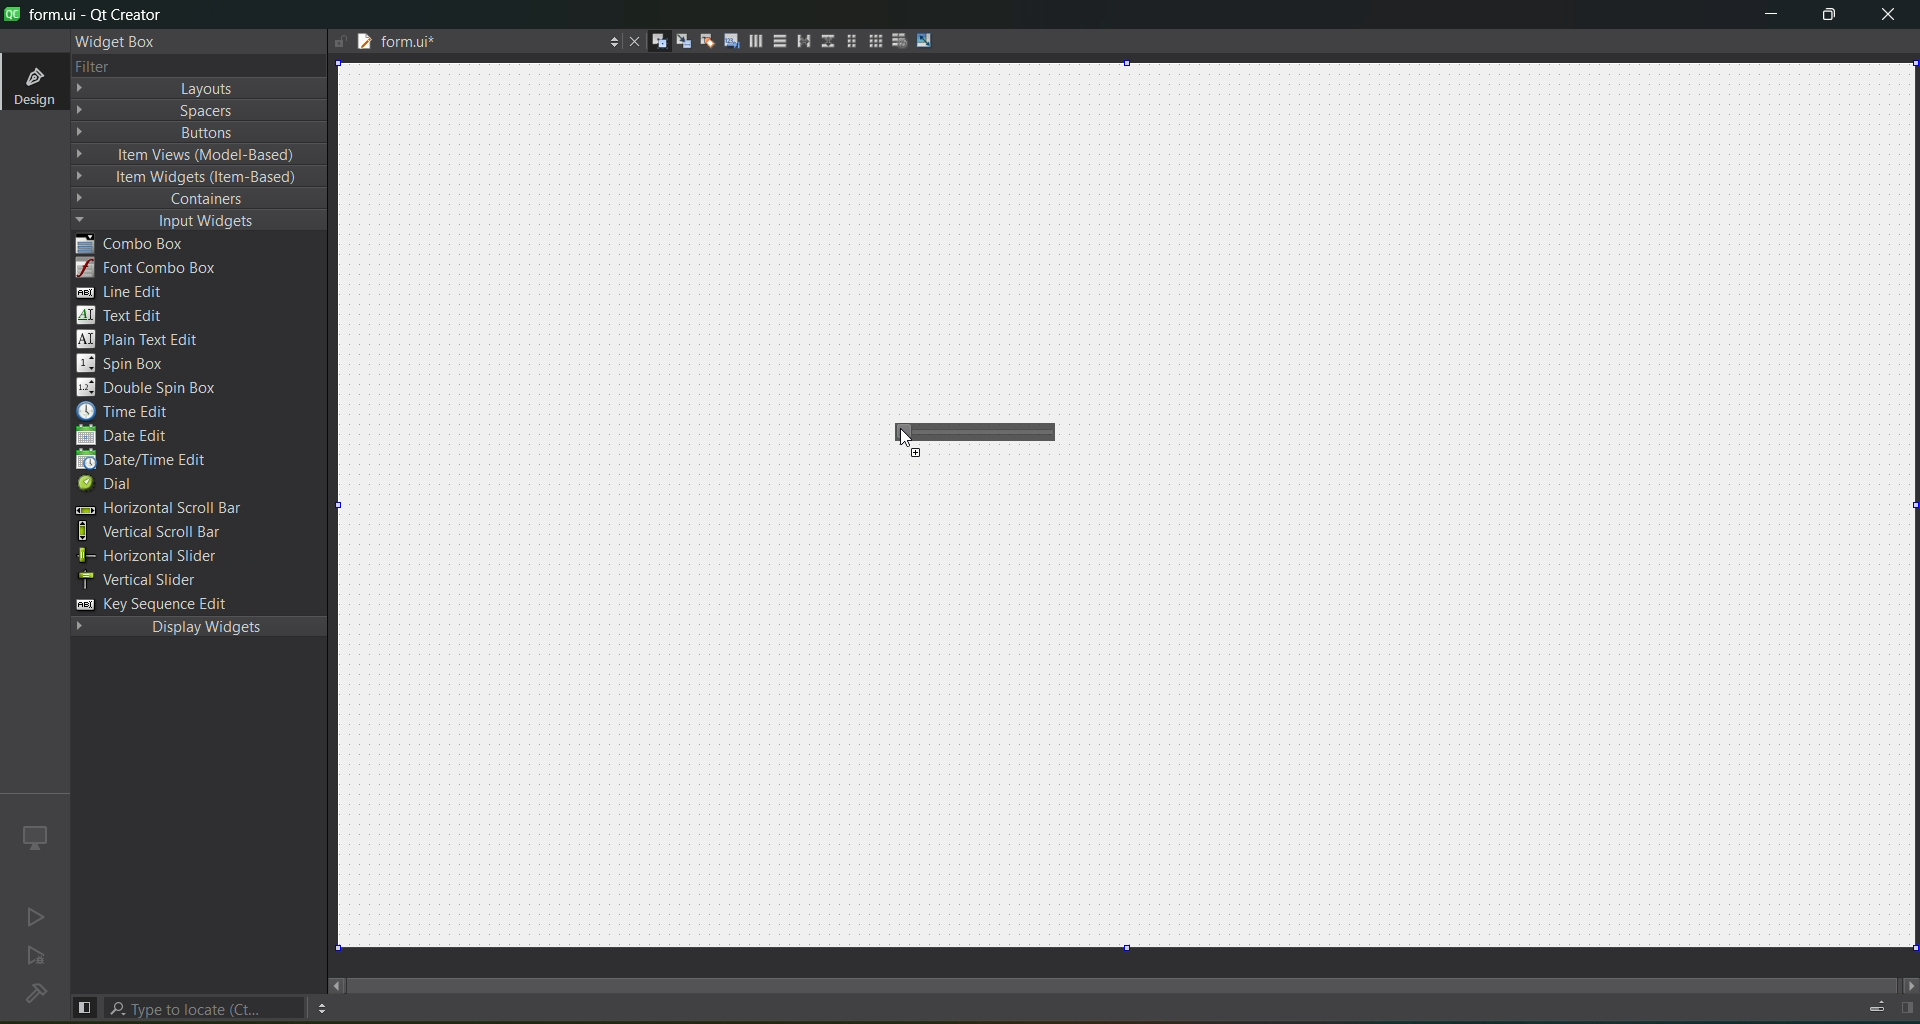  Describe the element at coordinates (194, 631) in the screenshot. I see `display widgets` at that location.